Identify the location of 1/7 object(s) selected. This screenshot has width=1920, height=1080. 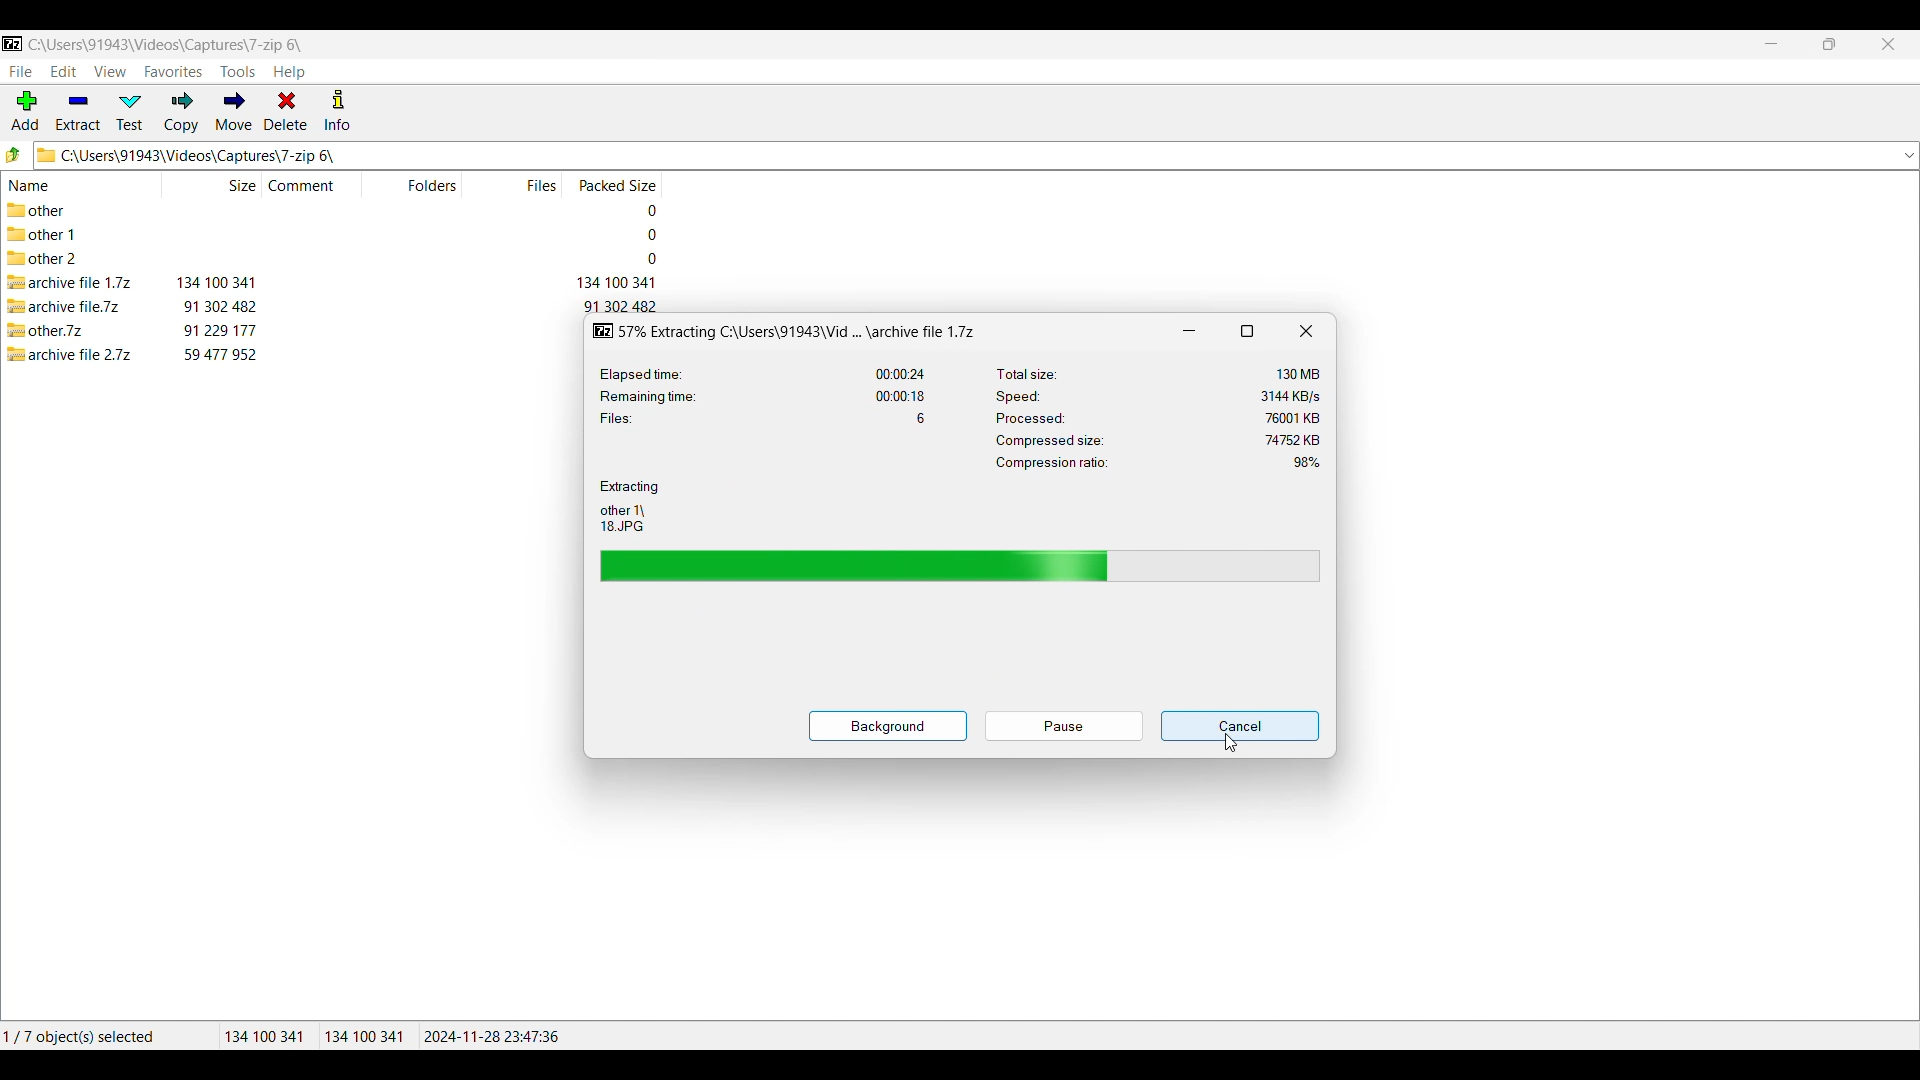
(94, 1032).